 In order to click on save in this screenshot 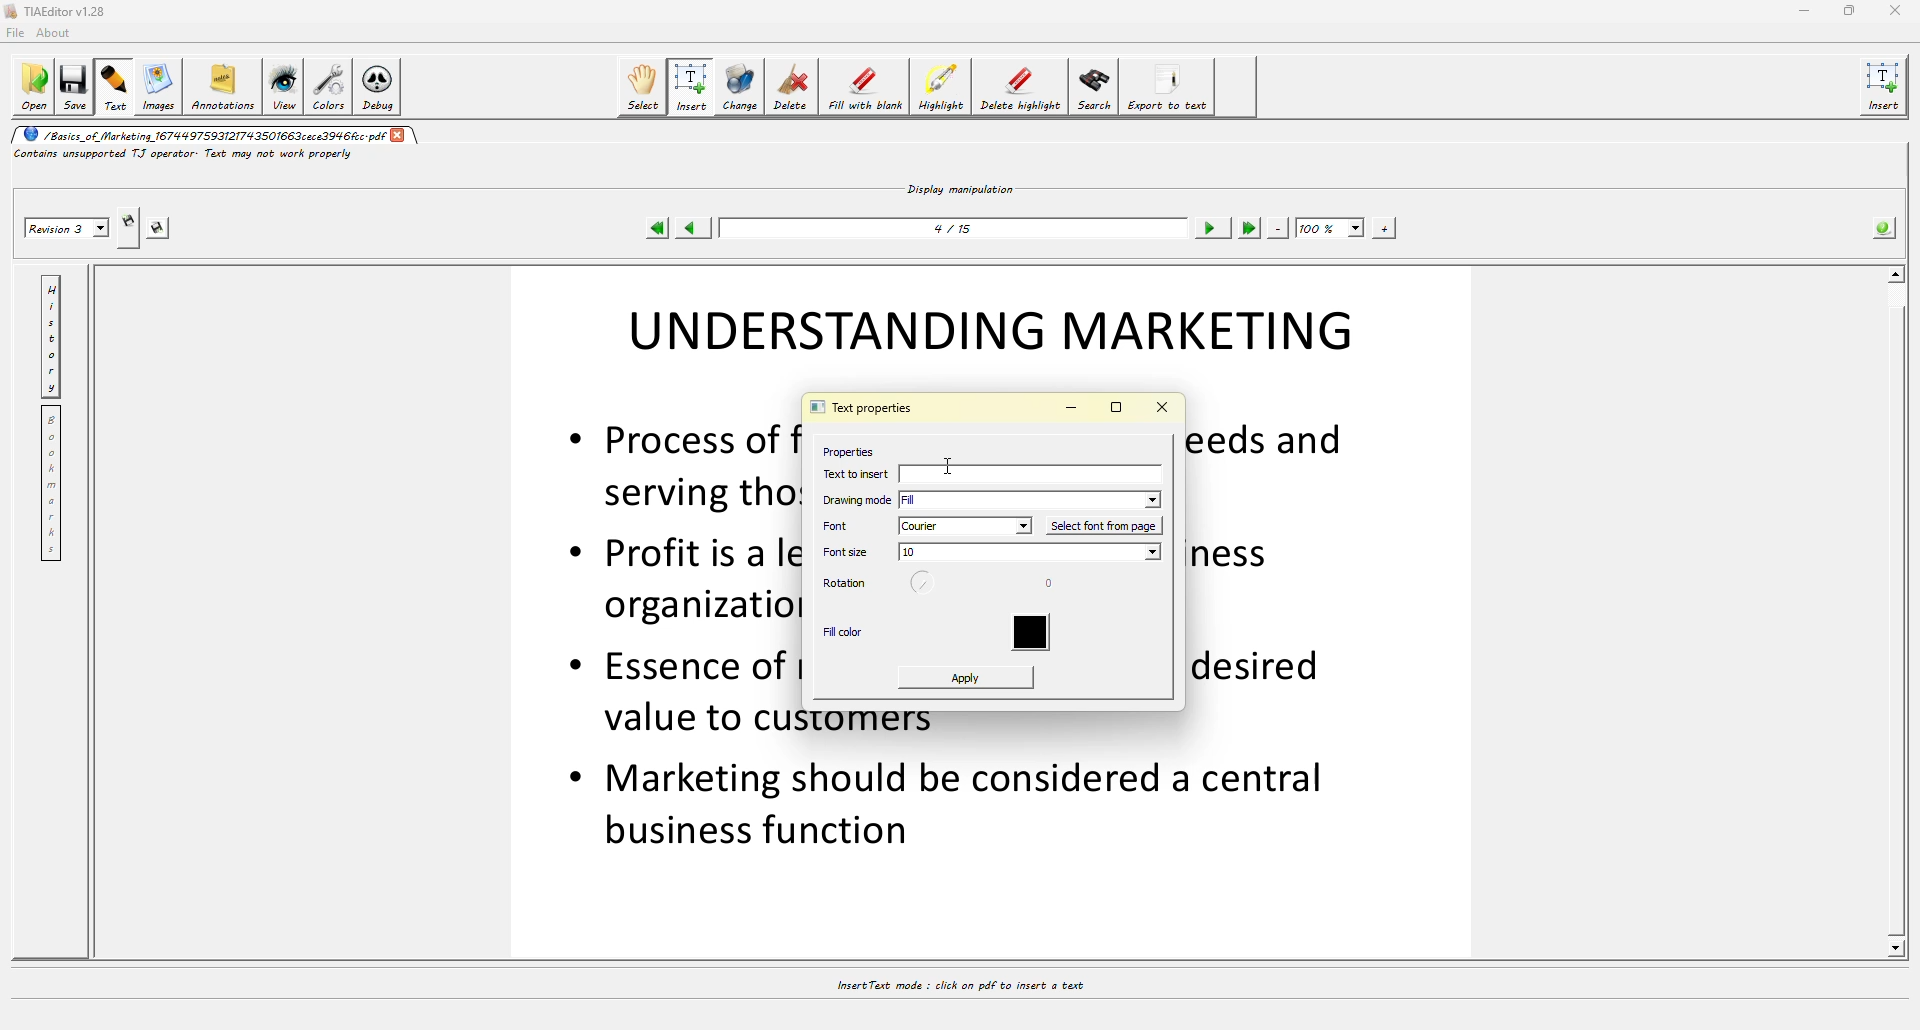, I will do `click(77, 87)`.